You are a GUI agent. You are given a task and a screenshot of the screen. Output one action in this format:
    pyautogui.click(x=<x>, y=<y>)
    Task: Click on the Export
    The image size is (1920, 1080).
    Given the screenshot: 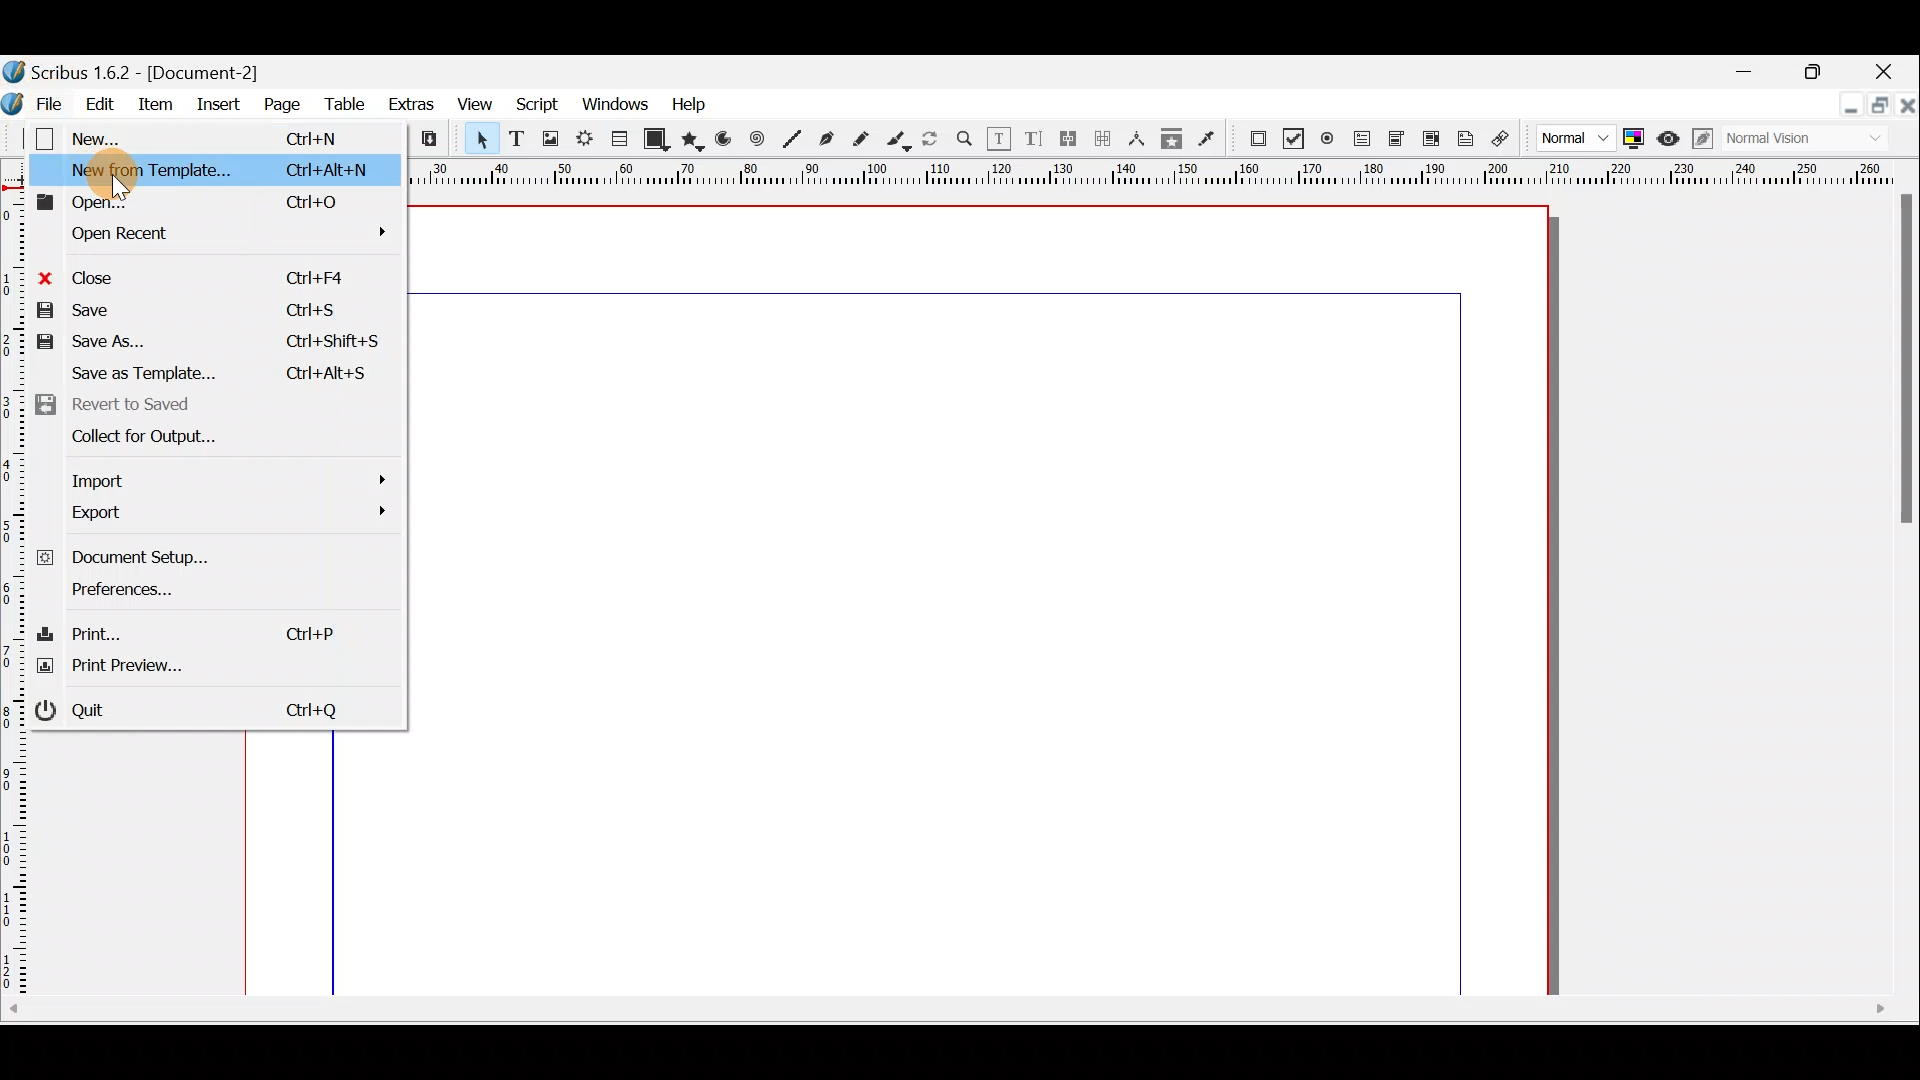 What is the action you would take?
    pyautogui.click(x=217, y=512)
    